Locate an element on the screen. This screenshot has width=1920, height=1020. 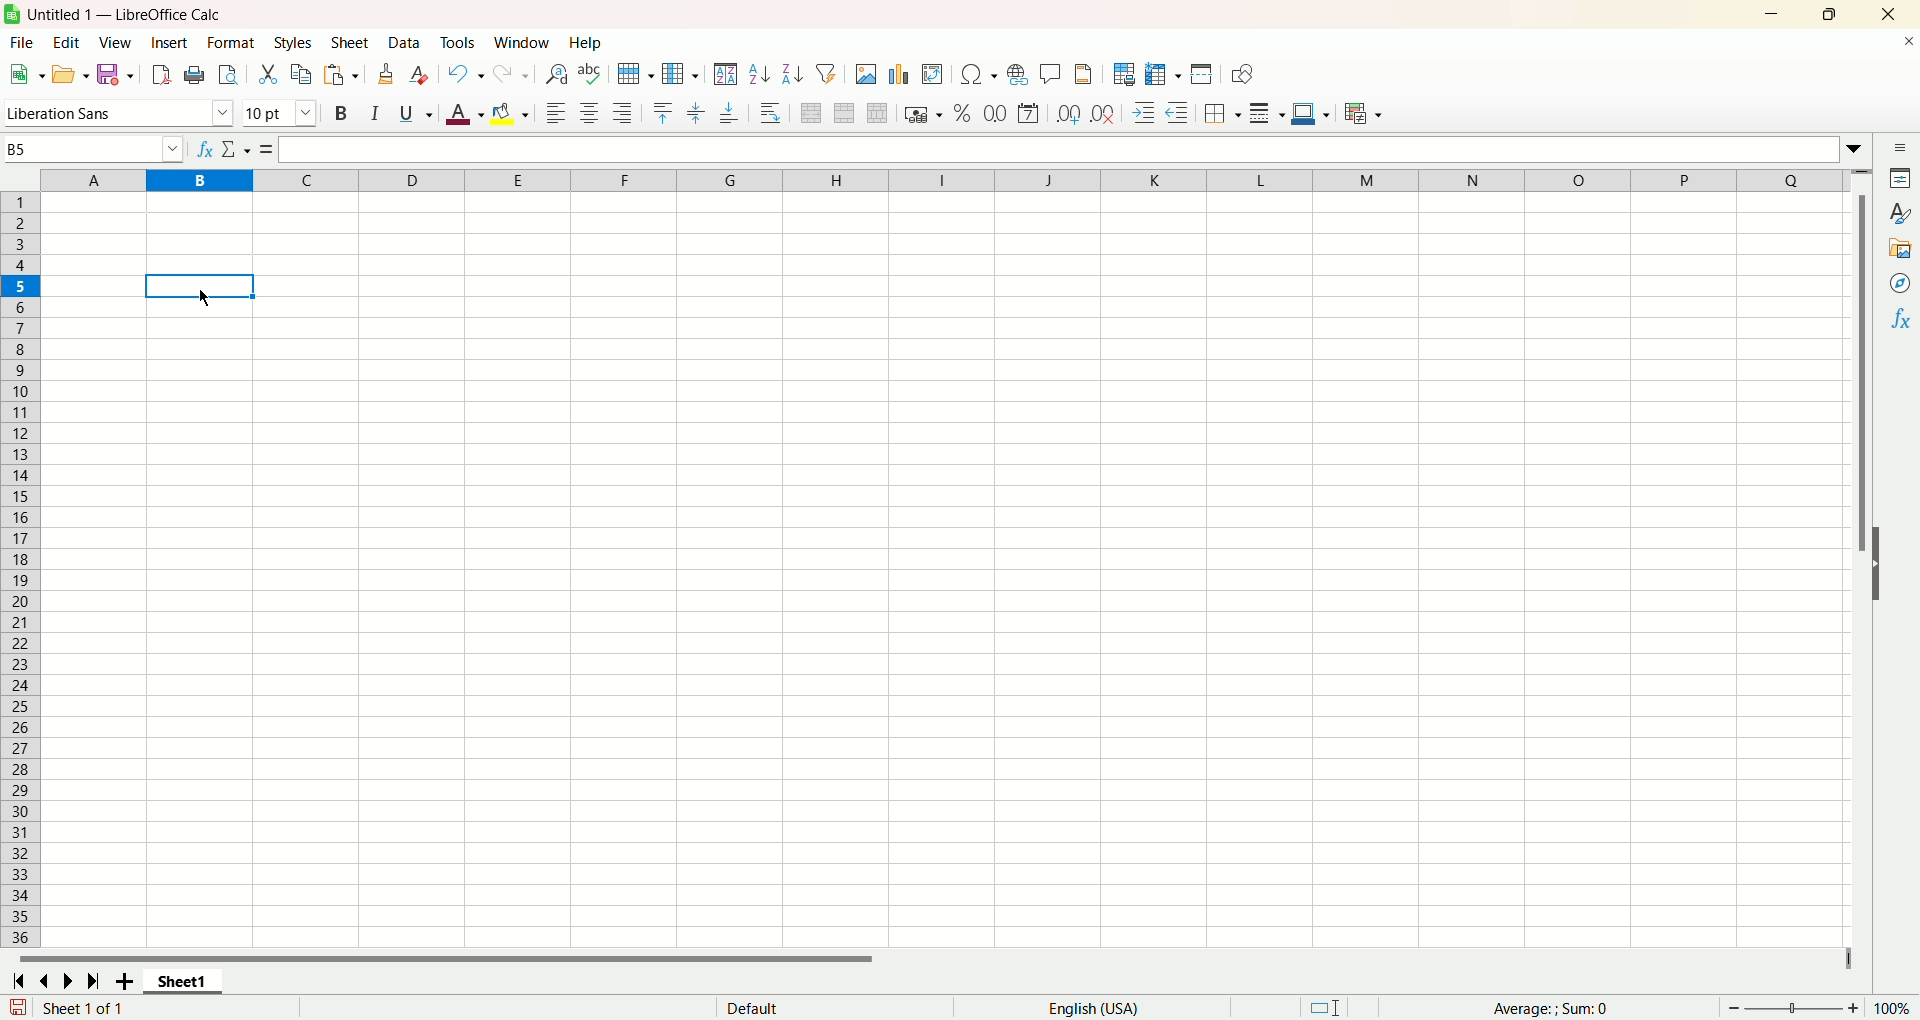
autofilter is located at coordinates (829, 73).